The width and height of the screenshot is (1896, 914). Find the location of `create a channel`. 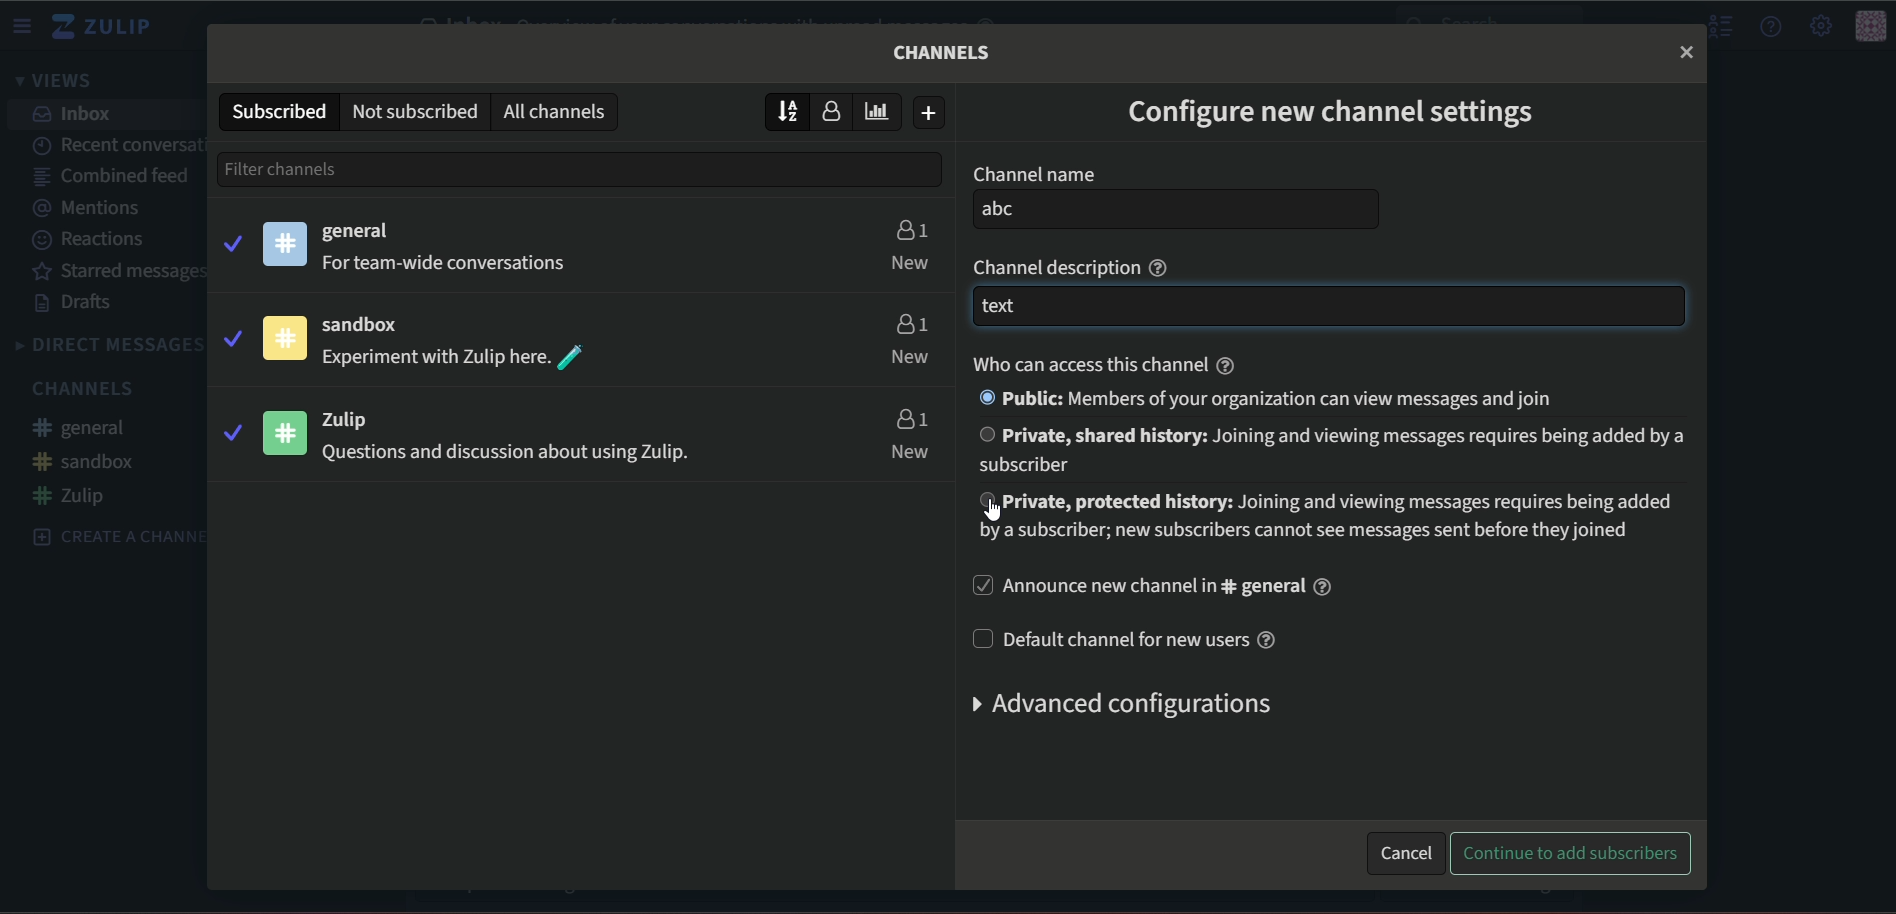

create a channel is located at coordinates (108, 535).